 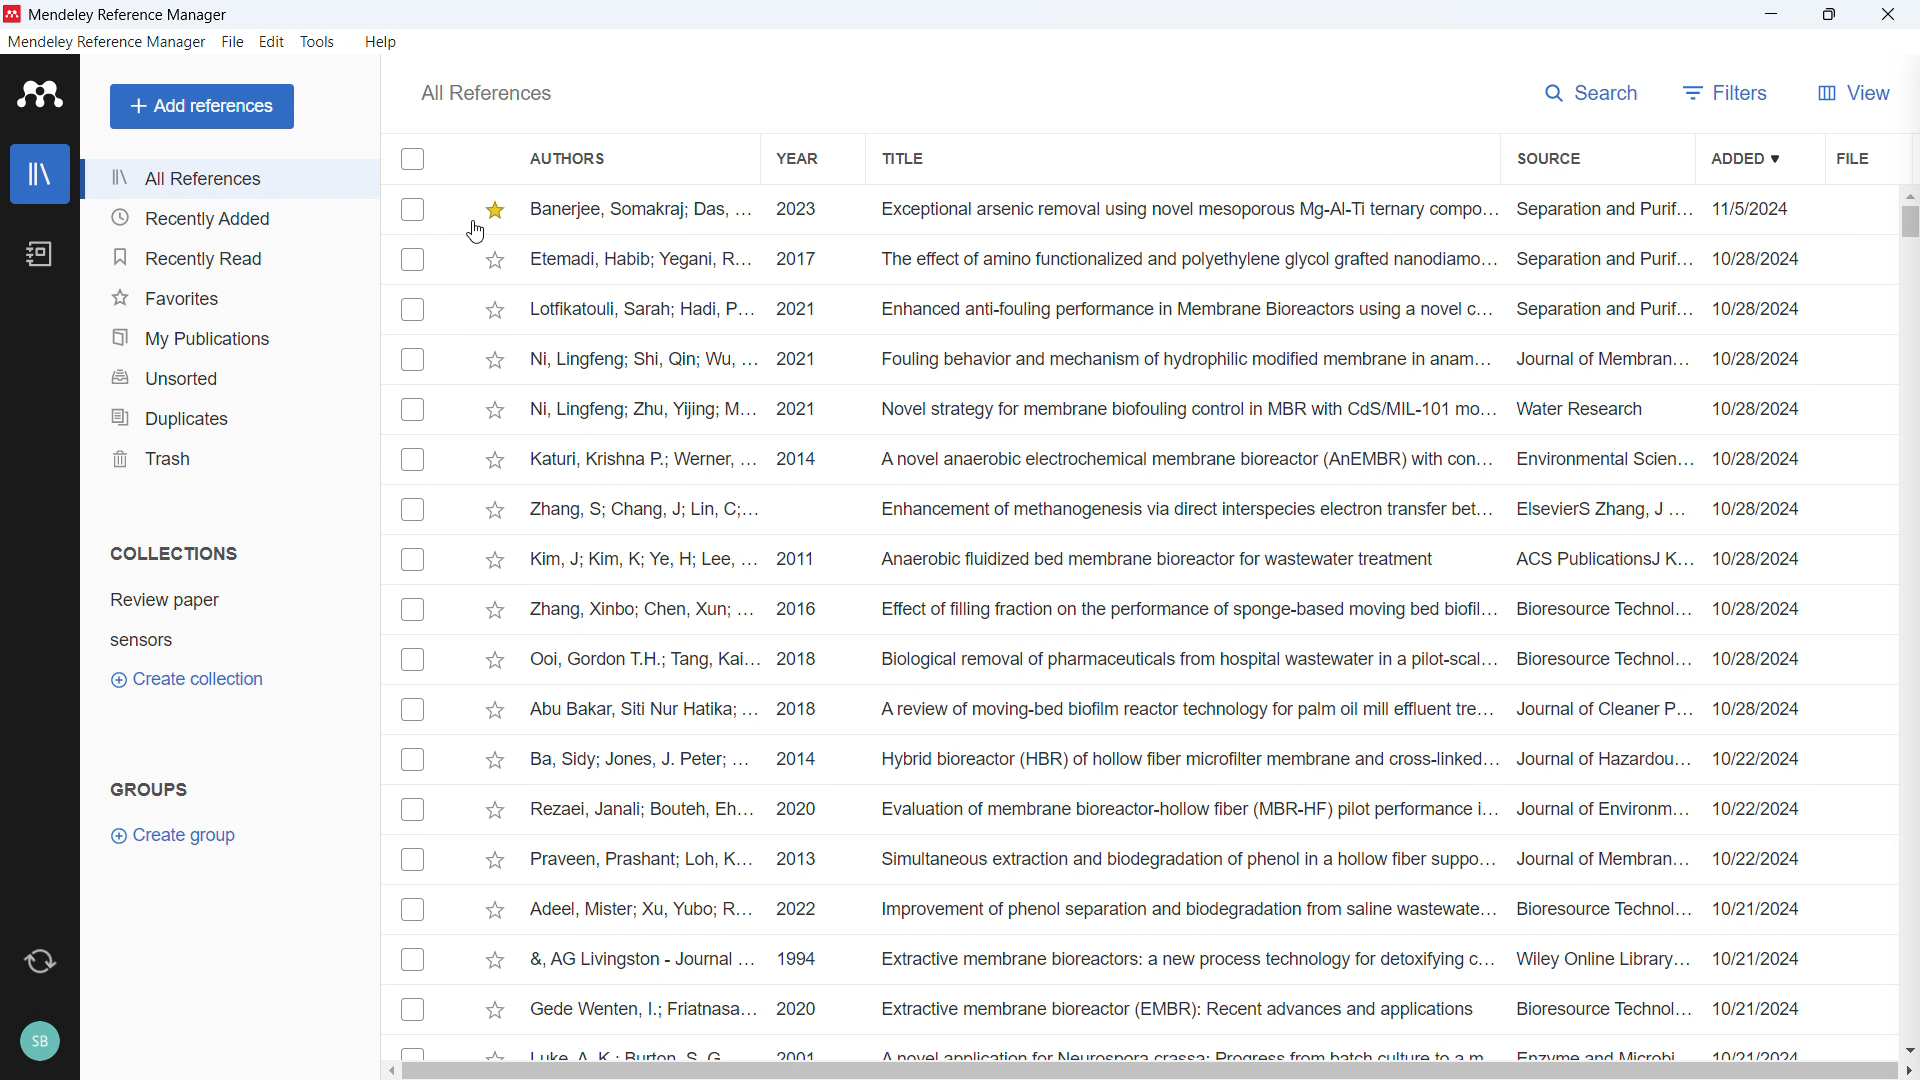 What do you see at coordinates (230, 373) in the screenshot?
I see `Unsorted ` at bounding box center [230, 373].